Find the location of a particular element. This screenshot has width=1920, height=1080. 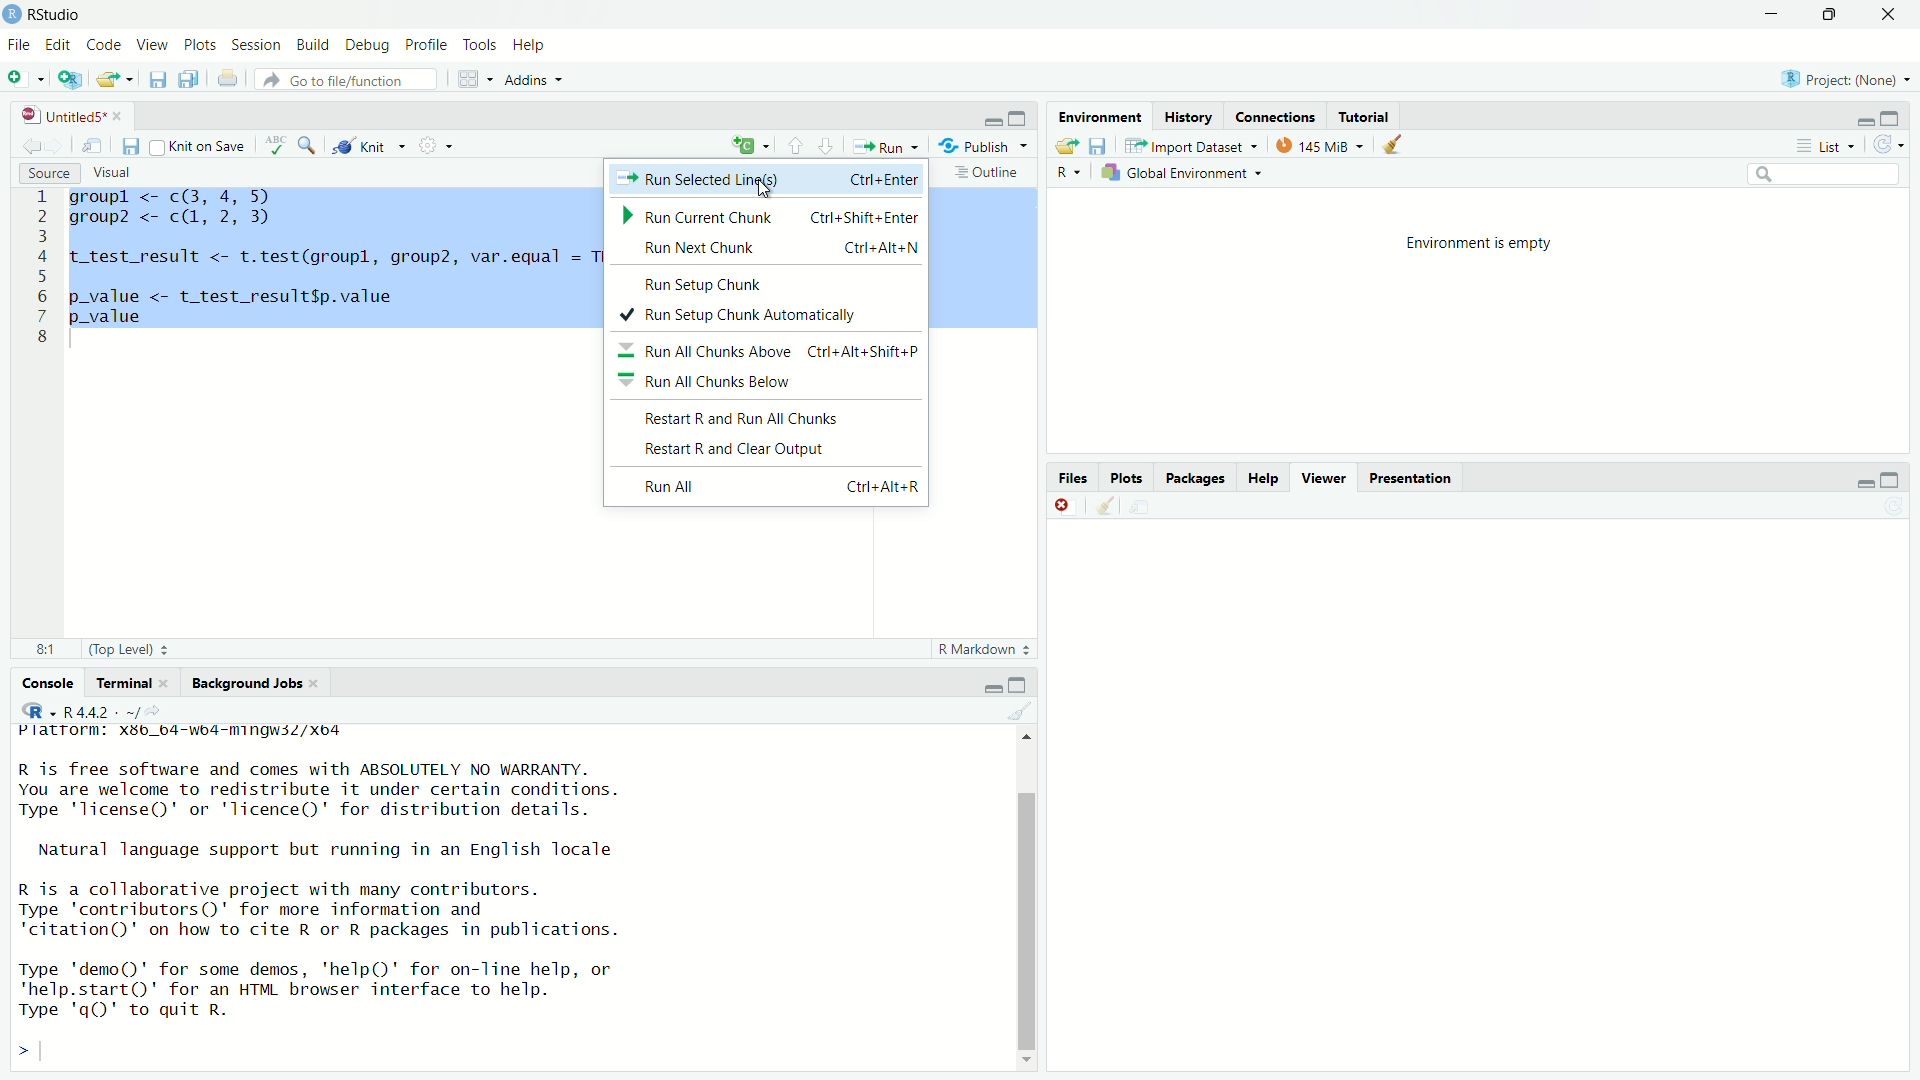

File is located at coordinates (19, 45).